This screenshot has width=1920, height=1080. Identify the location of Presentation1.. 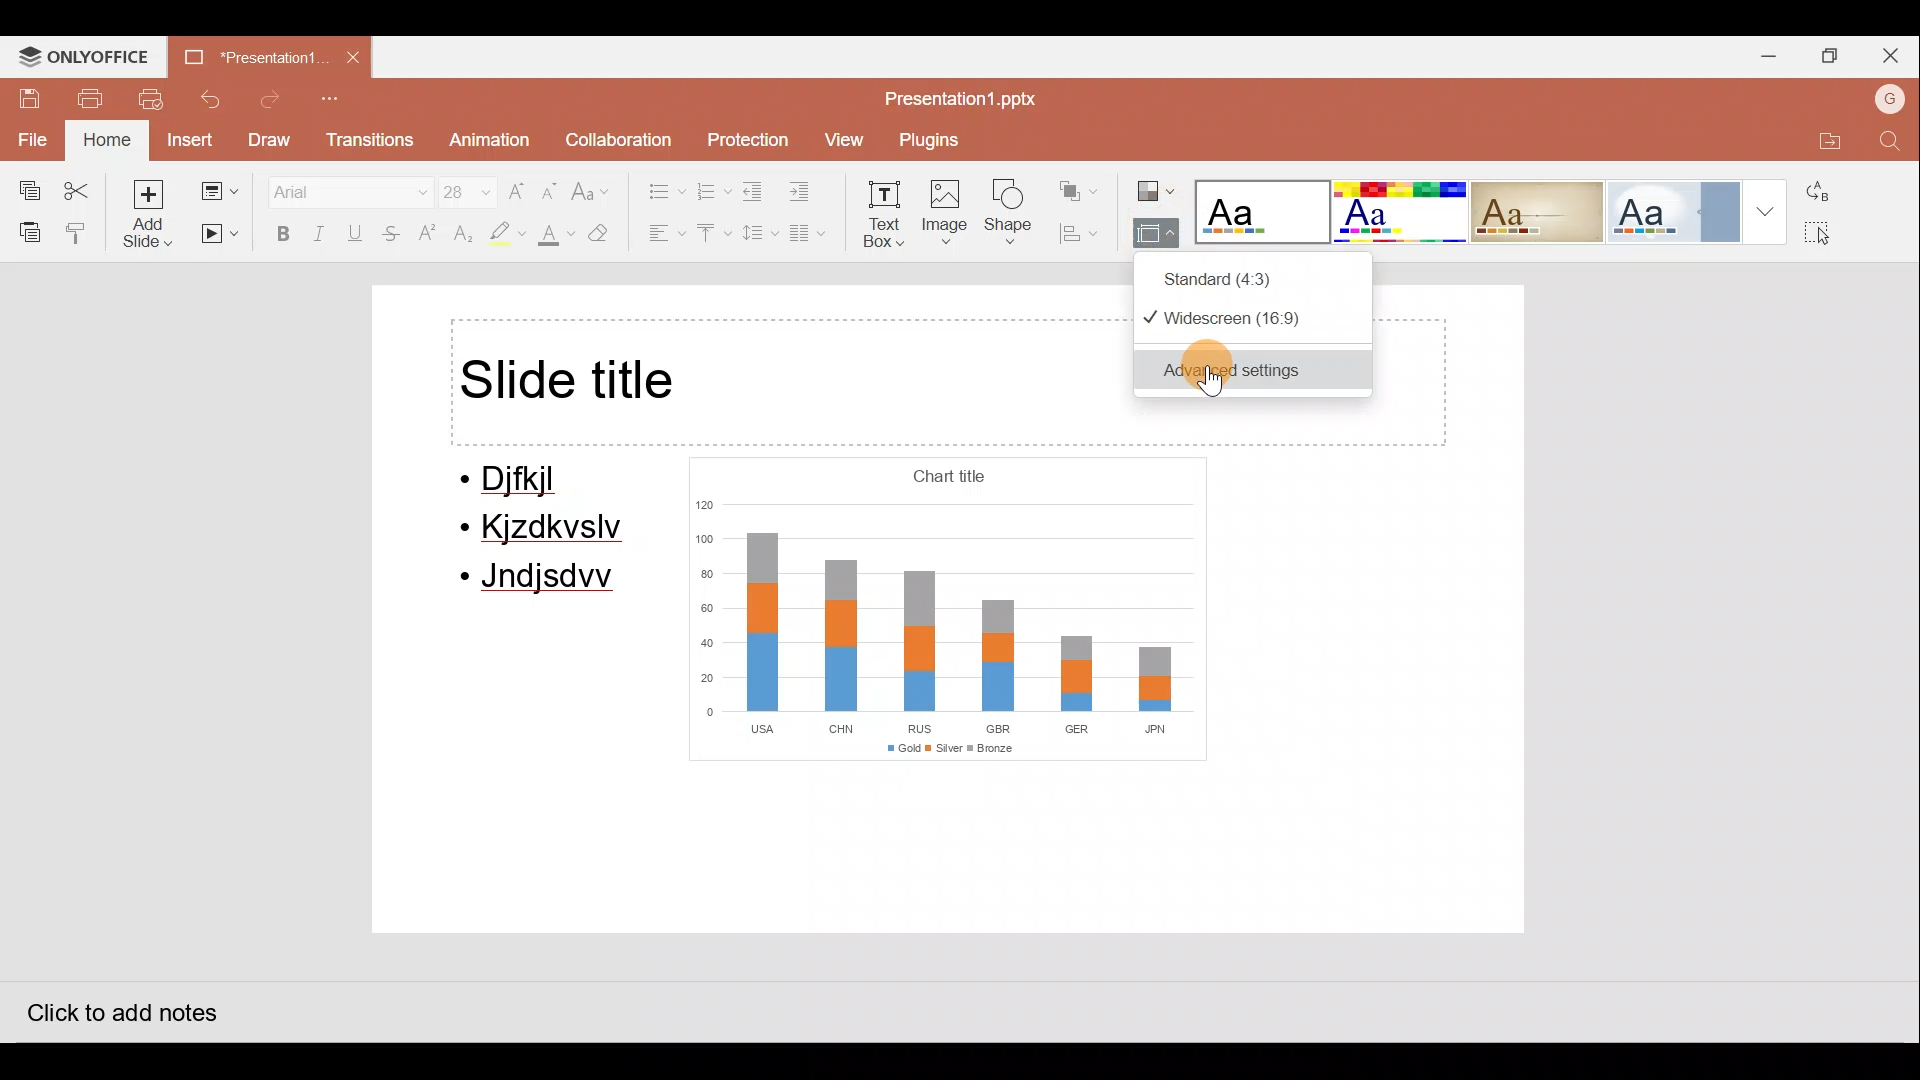
(246, 55).